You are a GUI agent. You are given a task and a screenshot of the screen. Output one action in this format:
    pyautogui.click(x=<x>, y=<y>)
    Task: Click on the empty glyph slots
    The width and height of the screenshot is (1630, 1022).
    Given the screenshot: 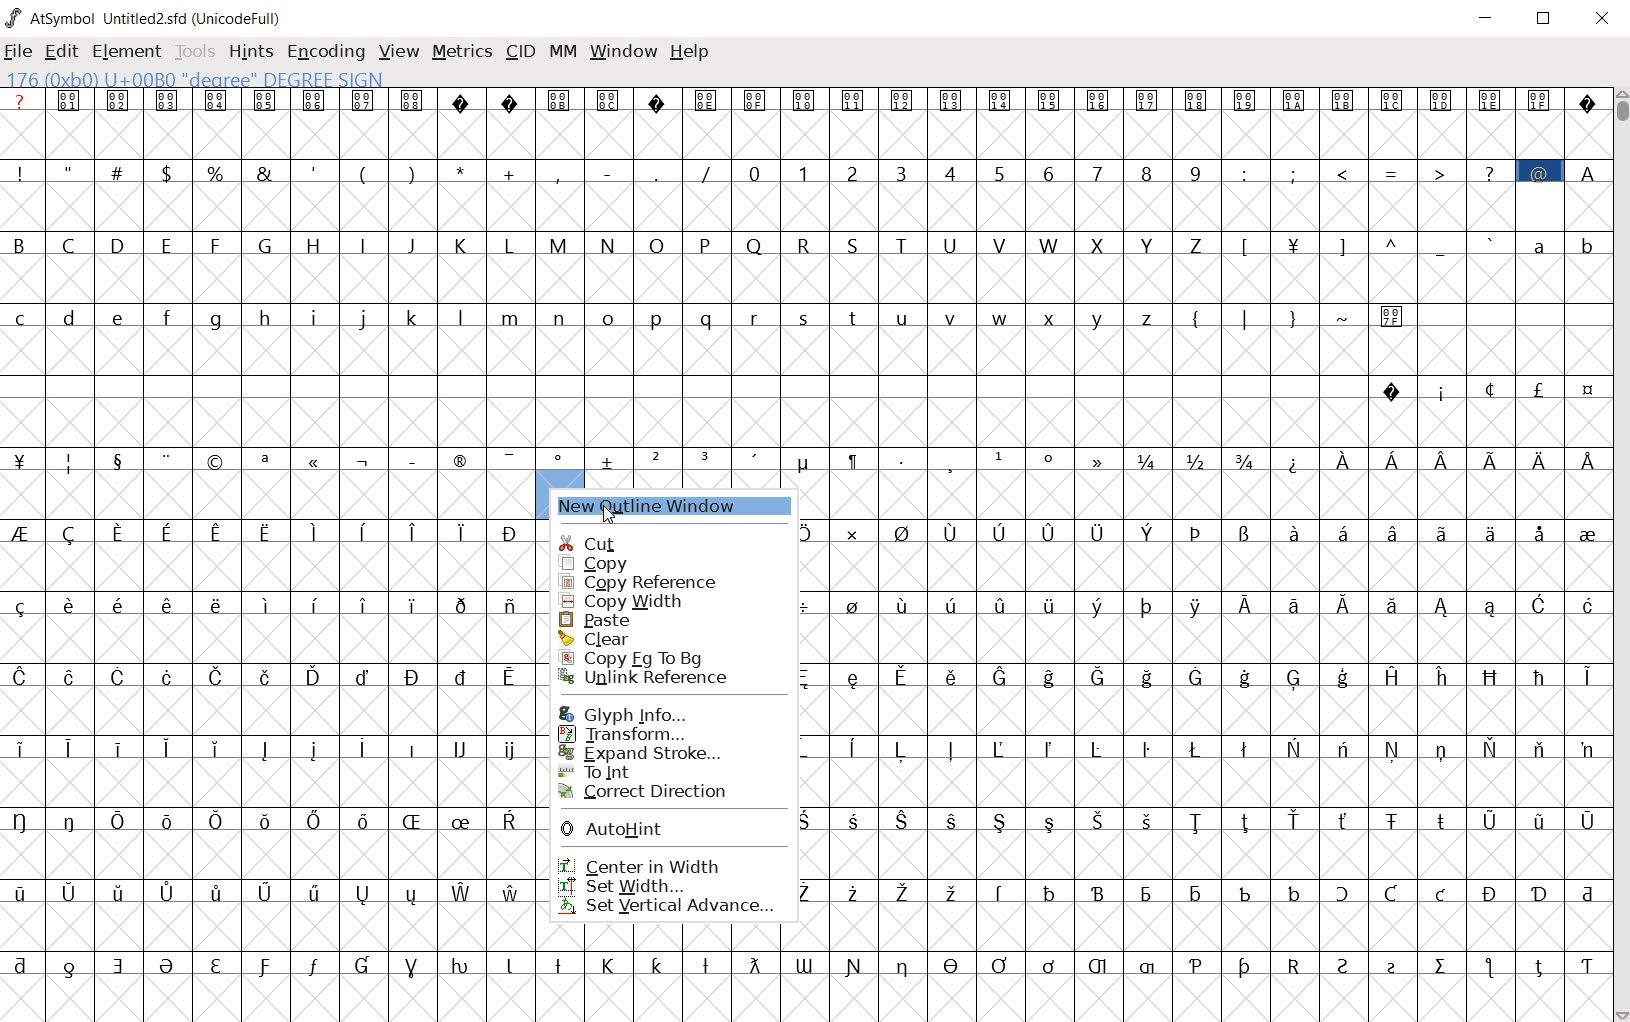 What is the action you would take?
    pyautogui.click(x=273, y=782)
    